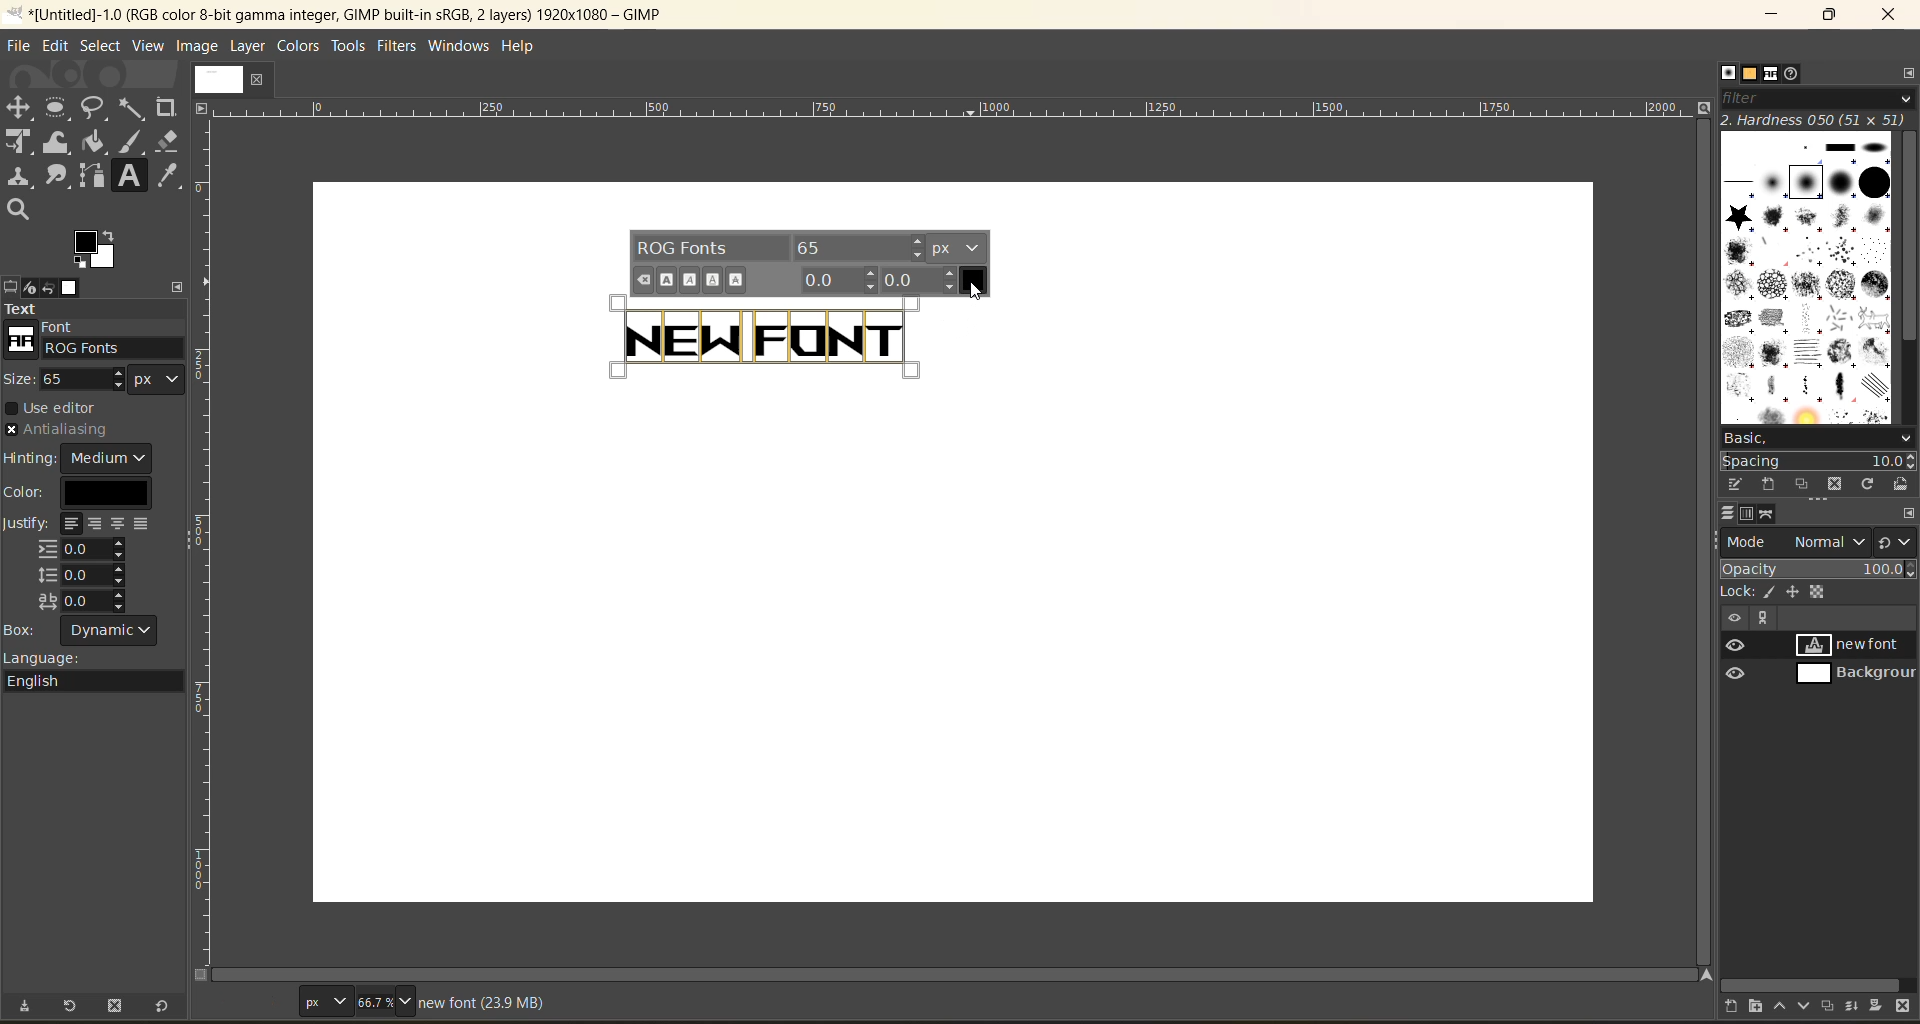  What do you see at coordinates (1891, 15) in the screenshot?
I see `close` at bounding box center [1891, 15].